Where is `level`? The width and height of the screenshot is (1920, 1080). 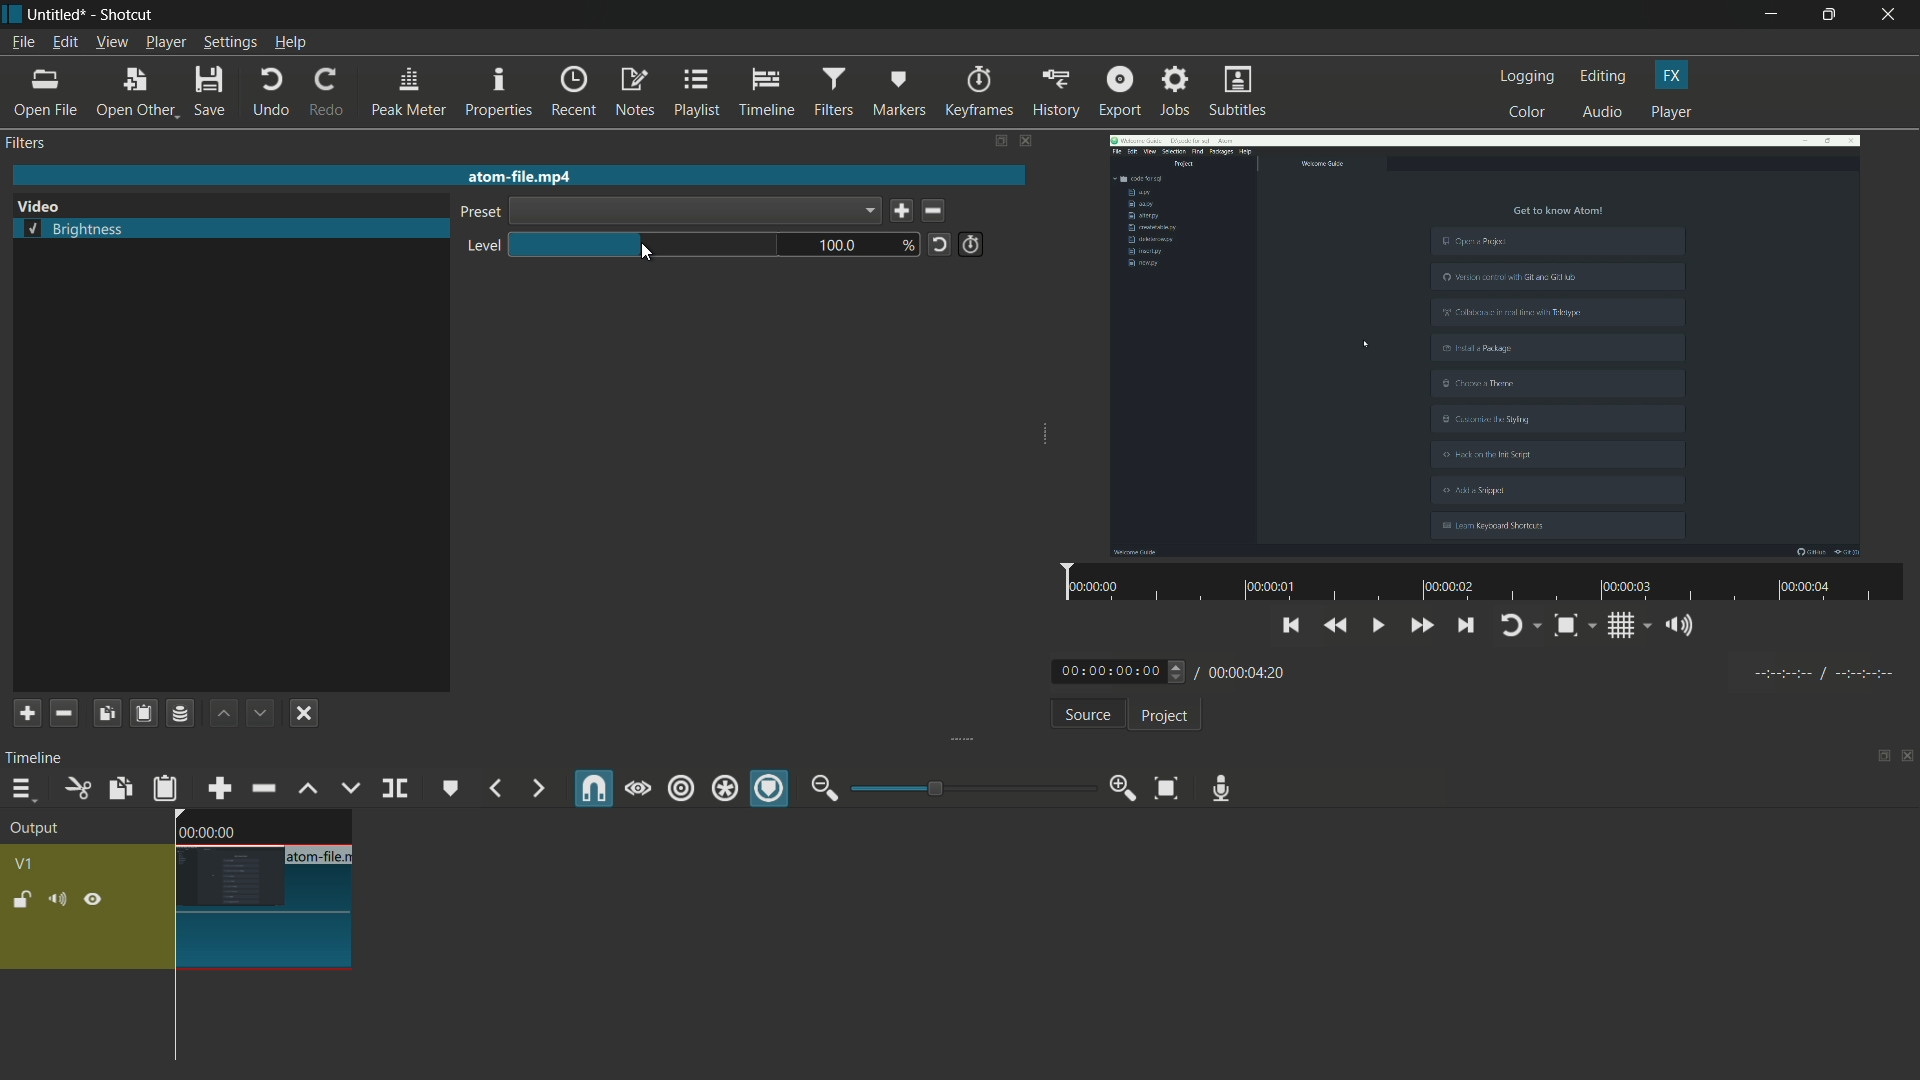 level is located at coordinates (479, 247).